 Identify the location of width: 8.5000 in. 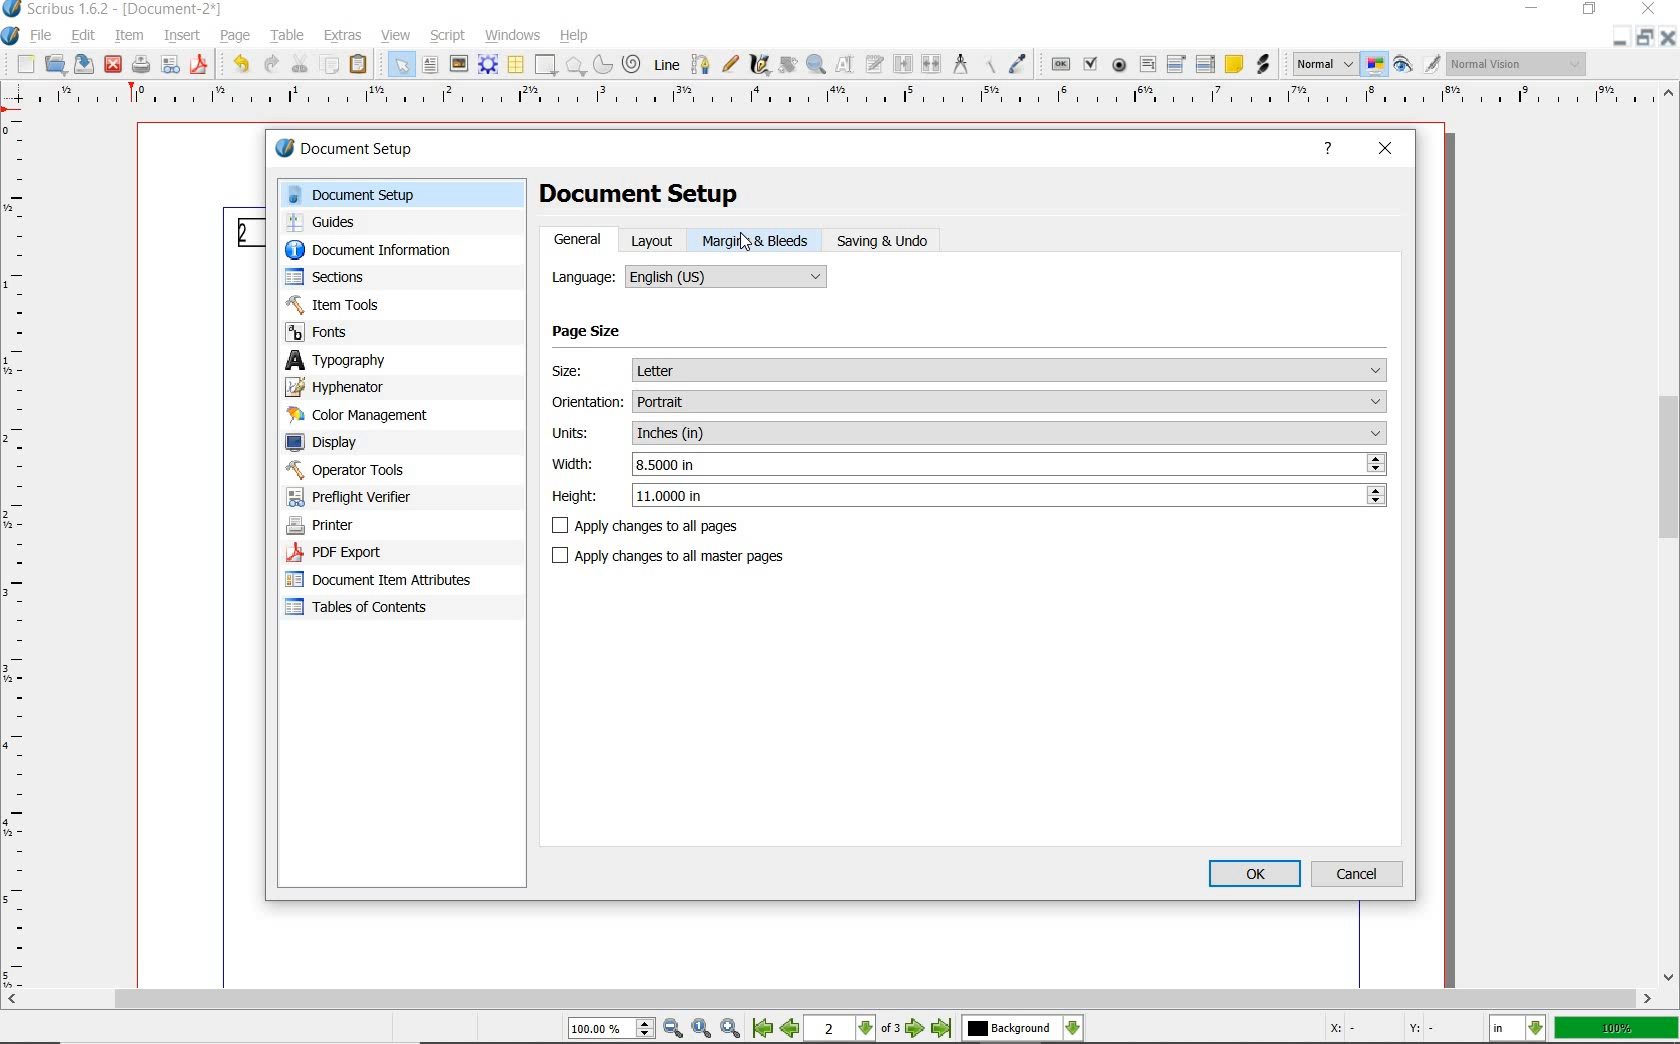
(966, 465).